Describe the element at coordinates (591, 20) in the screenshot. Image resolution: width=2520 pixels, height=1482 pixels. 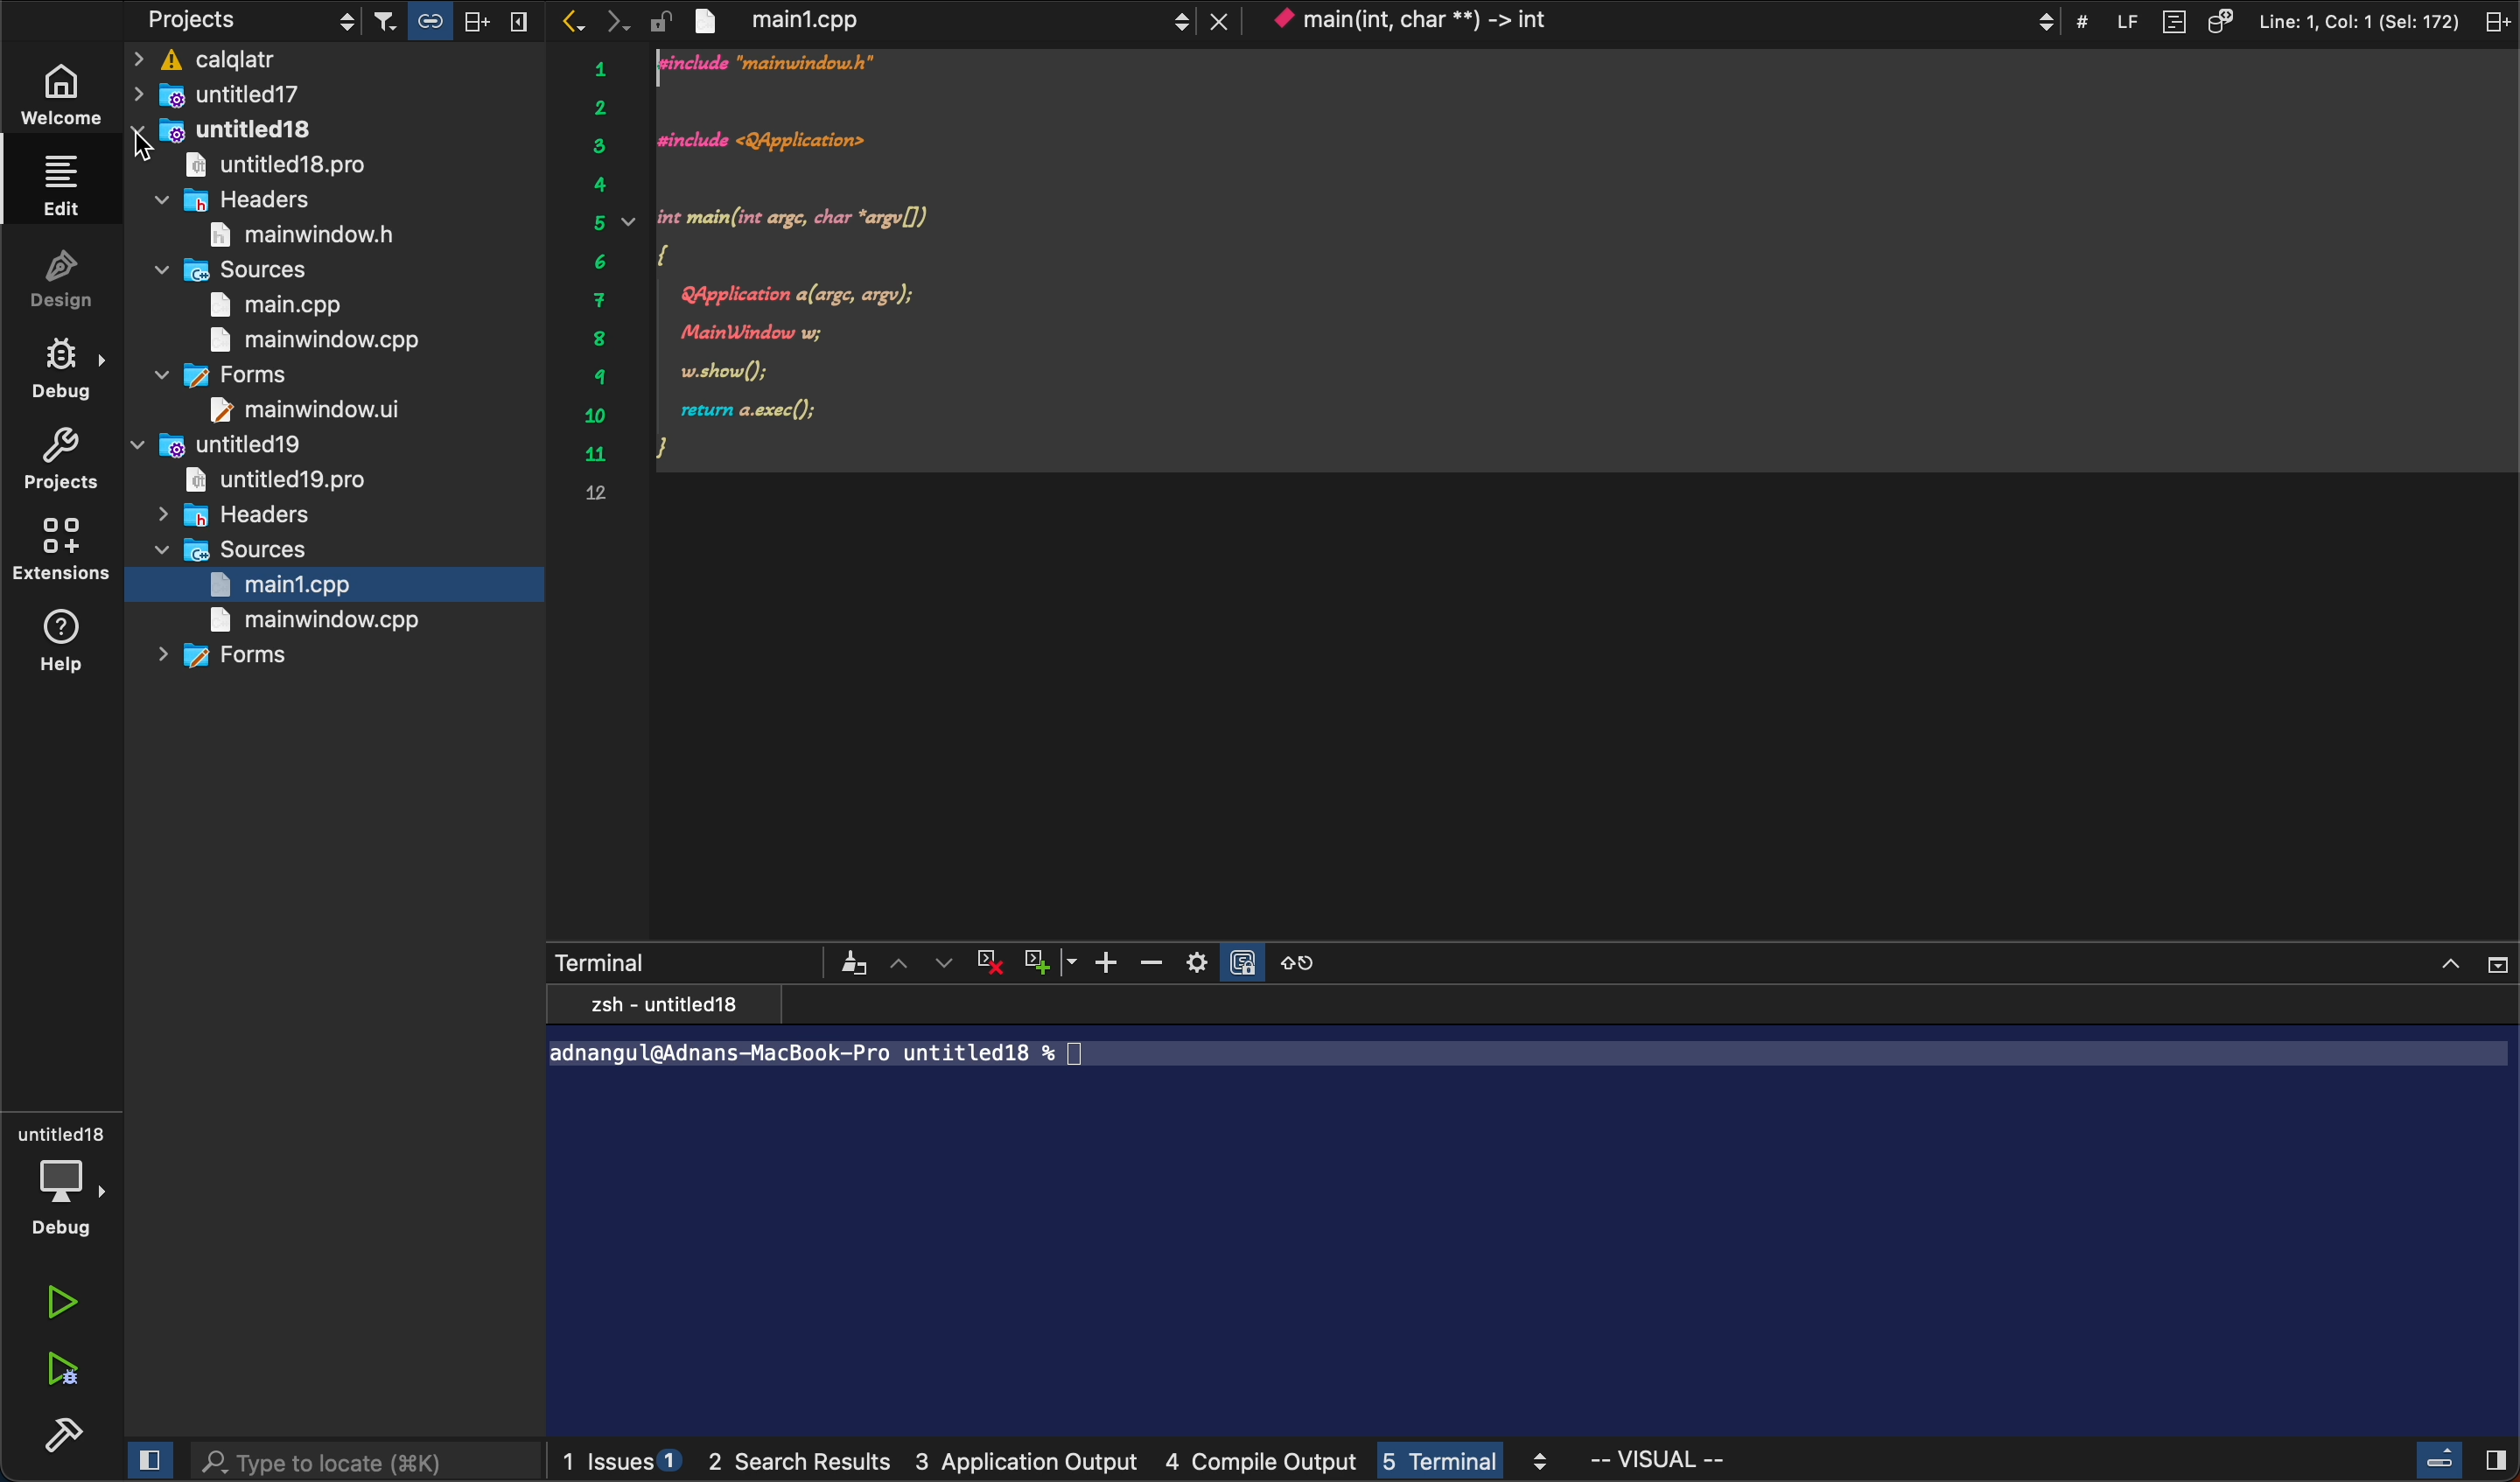
I see `arrows` at that location.